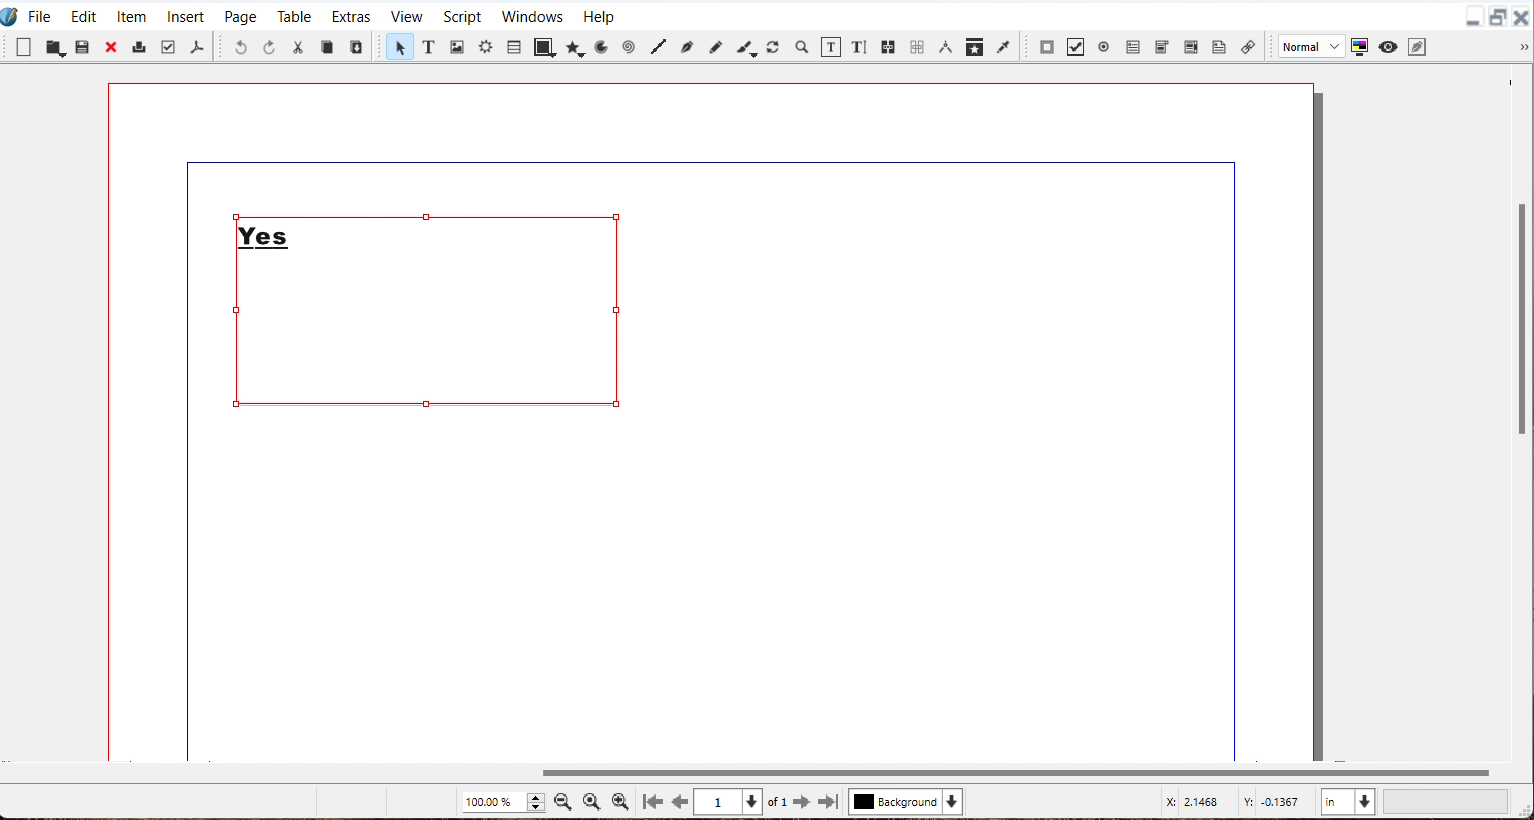  Describe the element at coordinates (574, 47) in the screenshot. I see `Polygon` at that location.